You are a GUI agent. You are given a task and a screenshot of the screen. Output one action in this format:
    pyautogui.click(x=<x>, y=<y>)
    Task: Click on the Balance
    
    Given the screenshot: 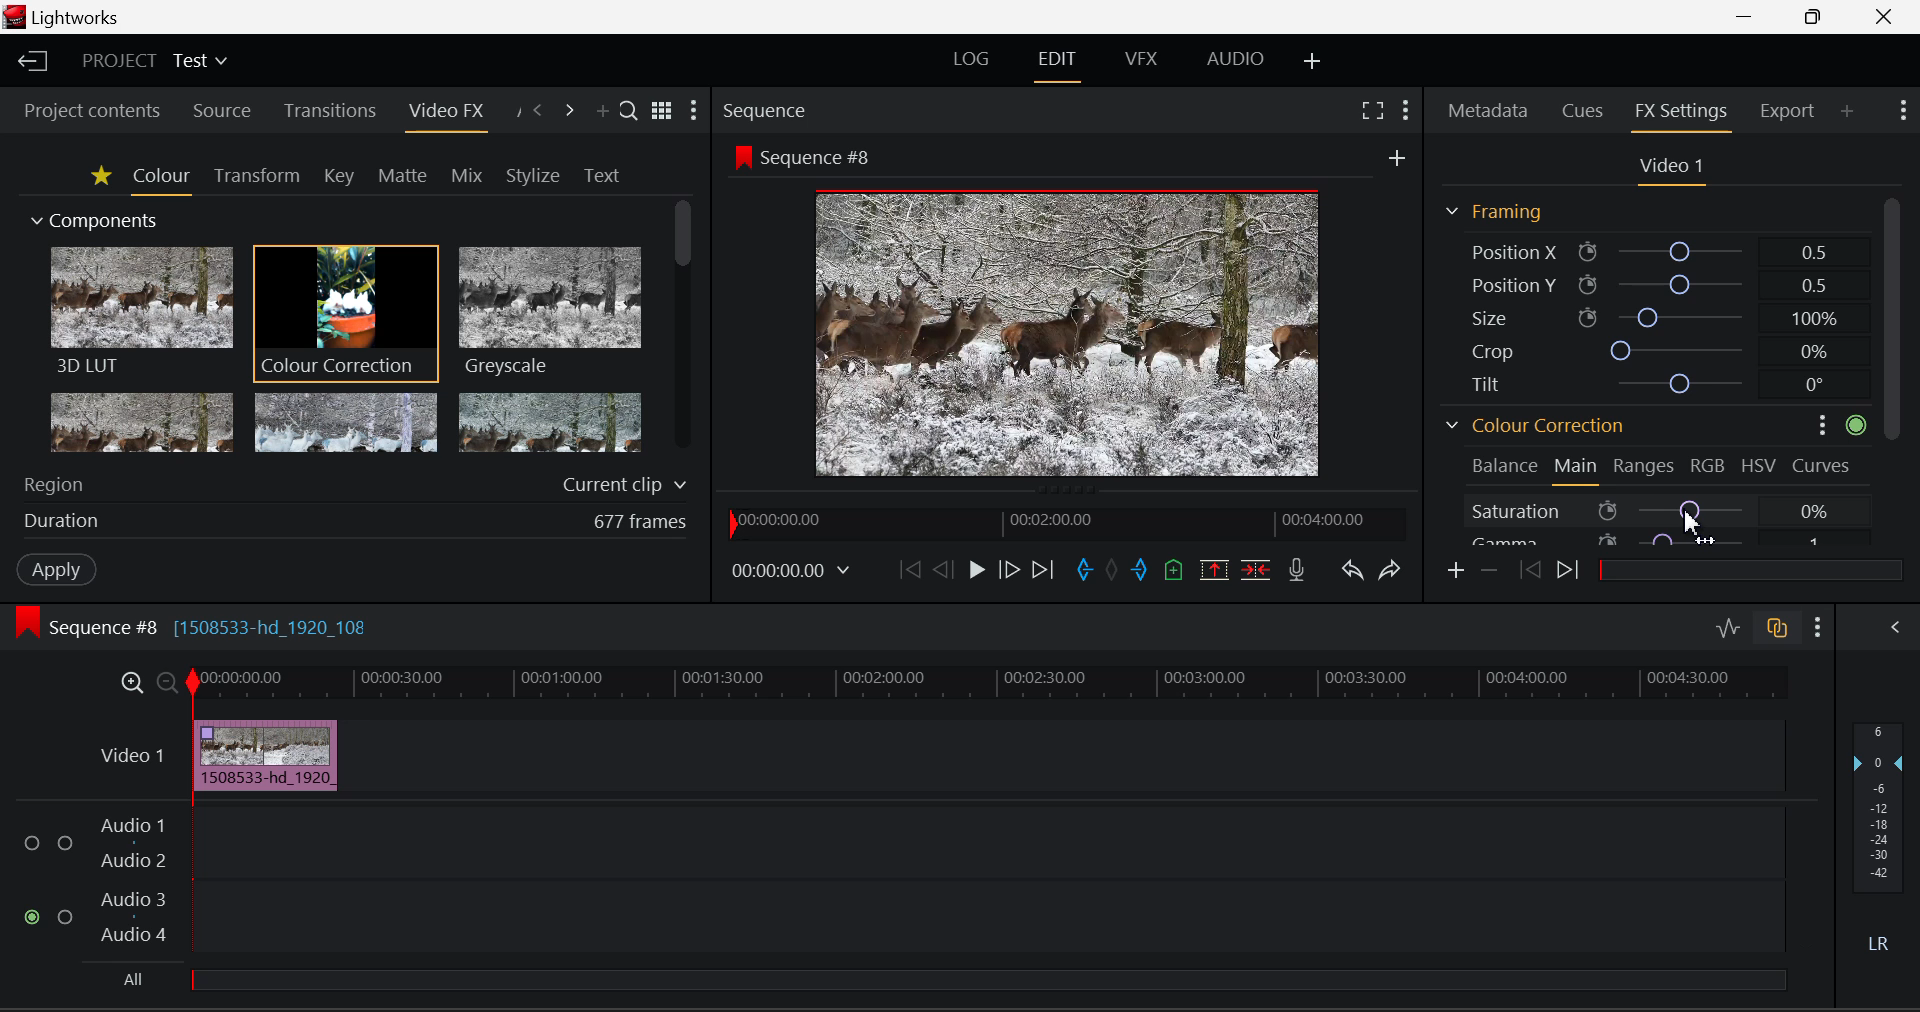 What is the action you would take?
    pyautogui.click(x=1504, y=465)
    